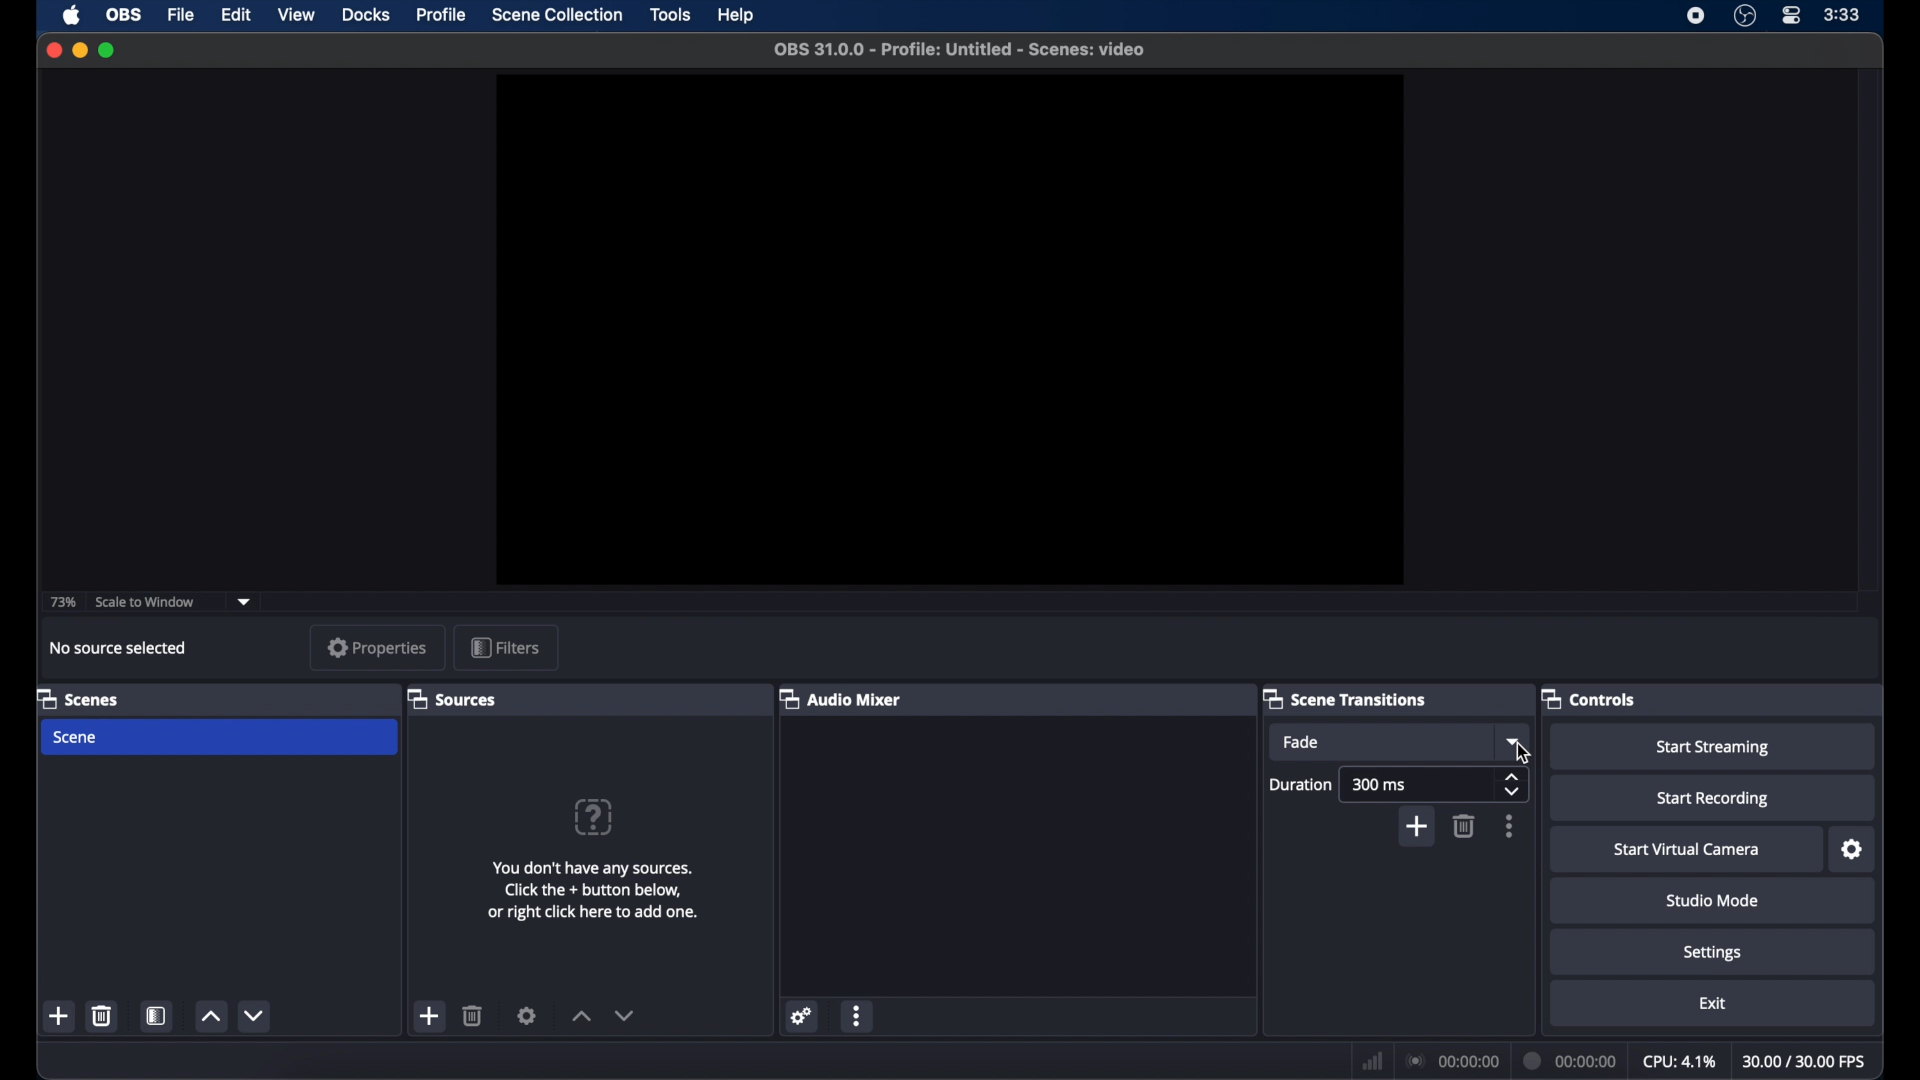  I want to click on You don't have any sources.
Click the + button below,
or right click here to add one., so click(601, 897).